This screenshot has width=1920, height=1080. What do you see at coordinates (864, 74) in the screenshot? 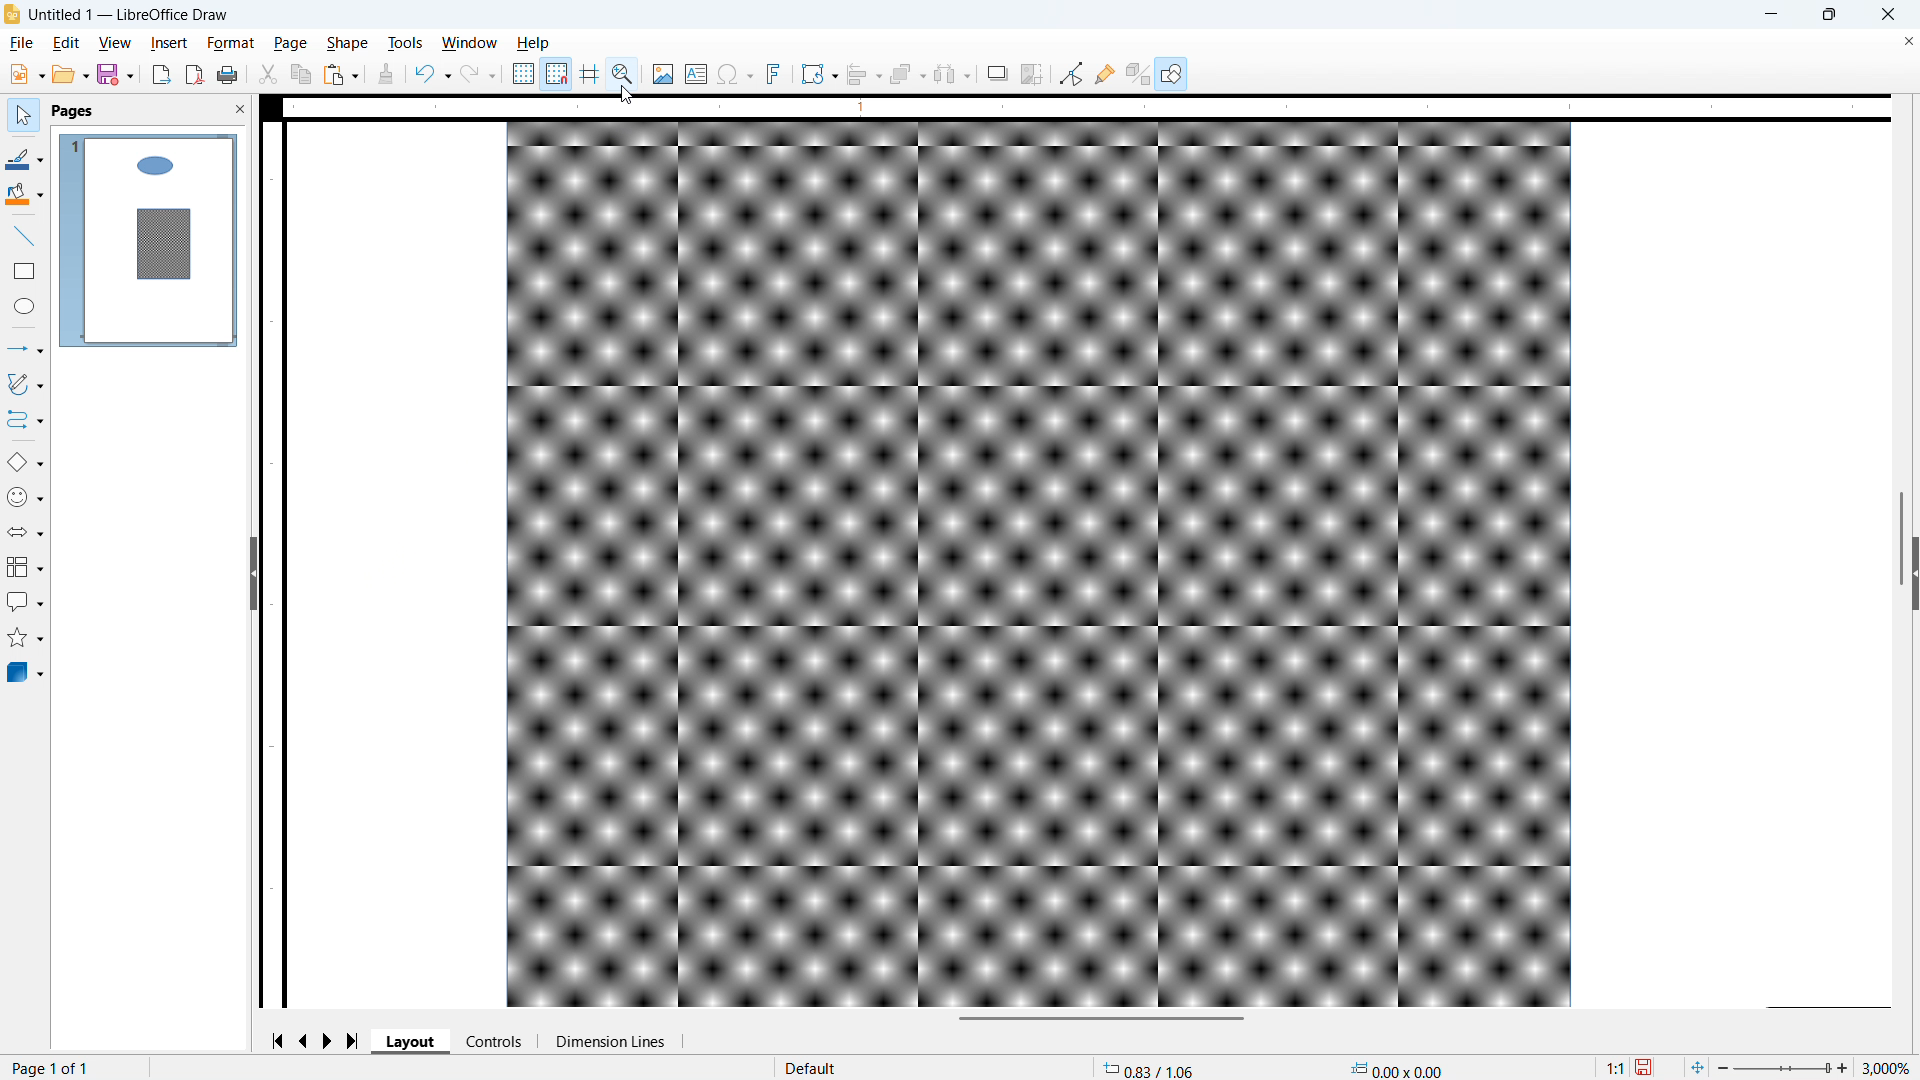
I see `Align ` at bounding box center [864, 74].